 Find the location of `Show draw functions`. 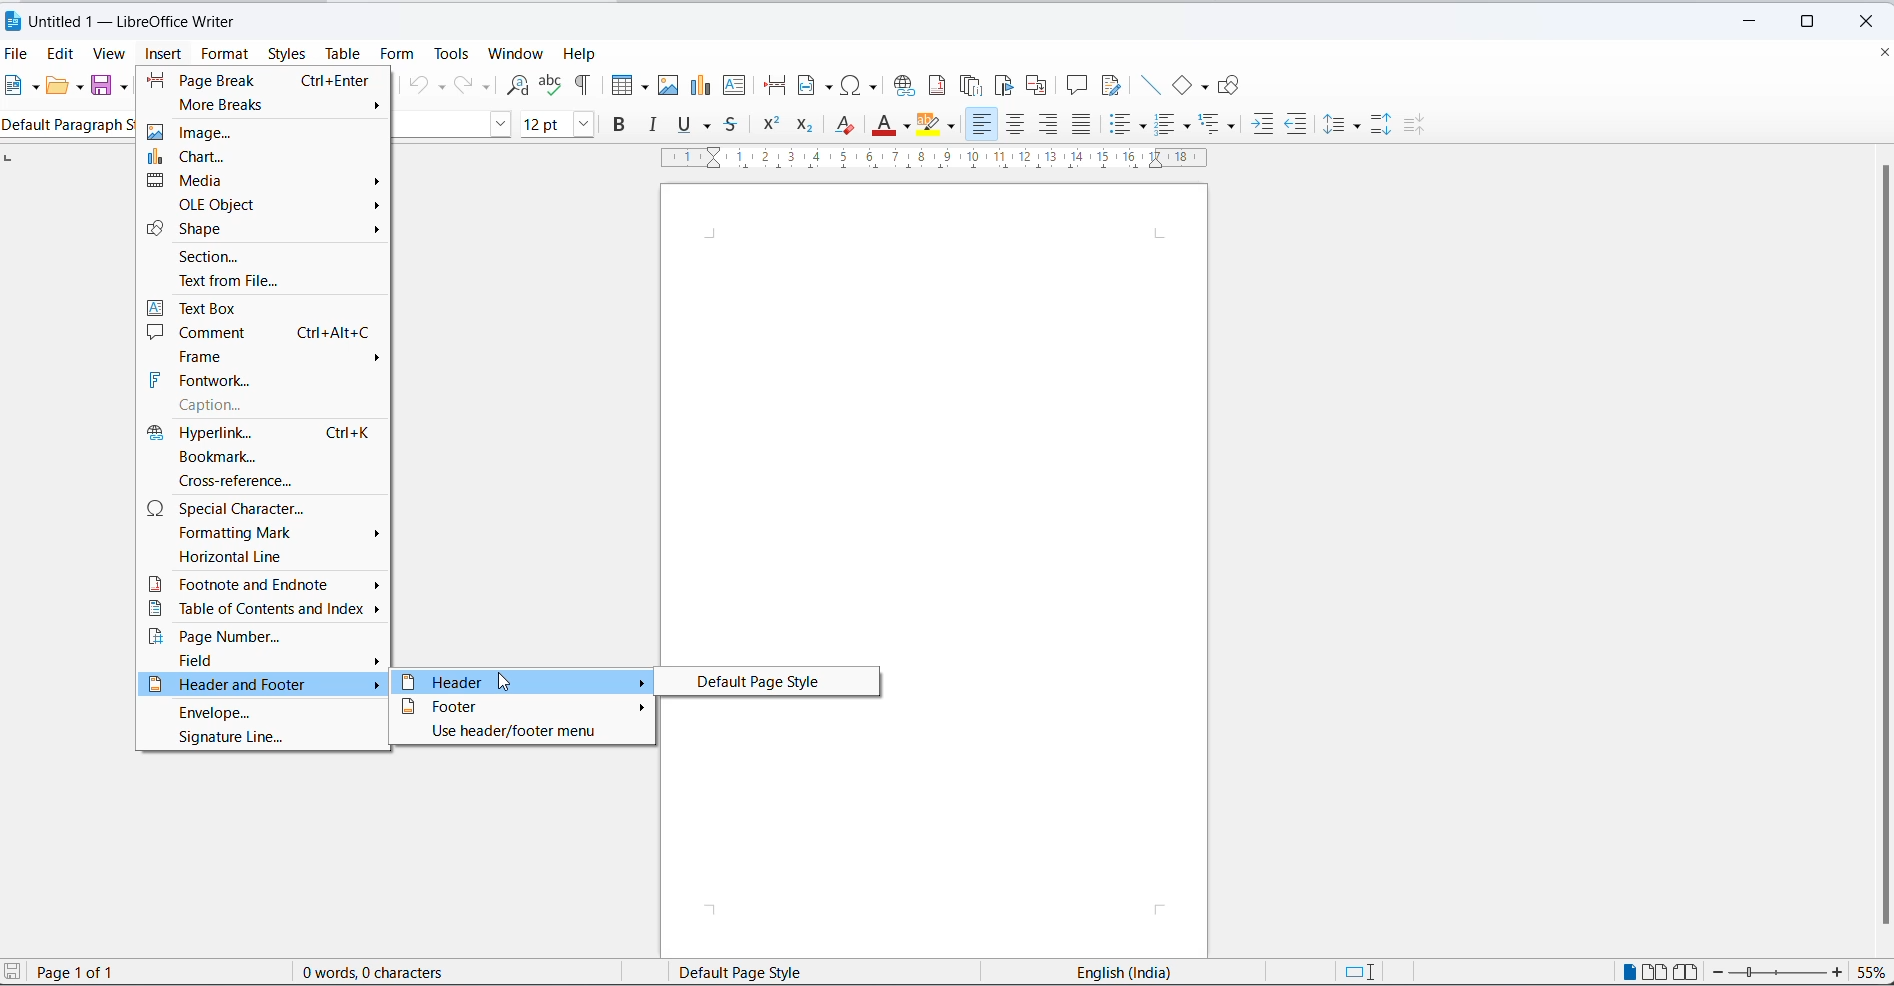

Show draw functions is located at coordinates (1232, 86).